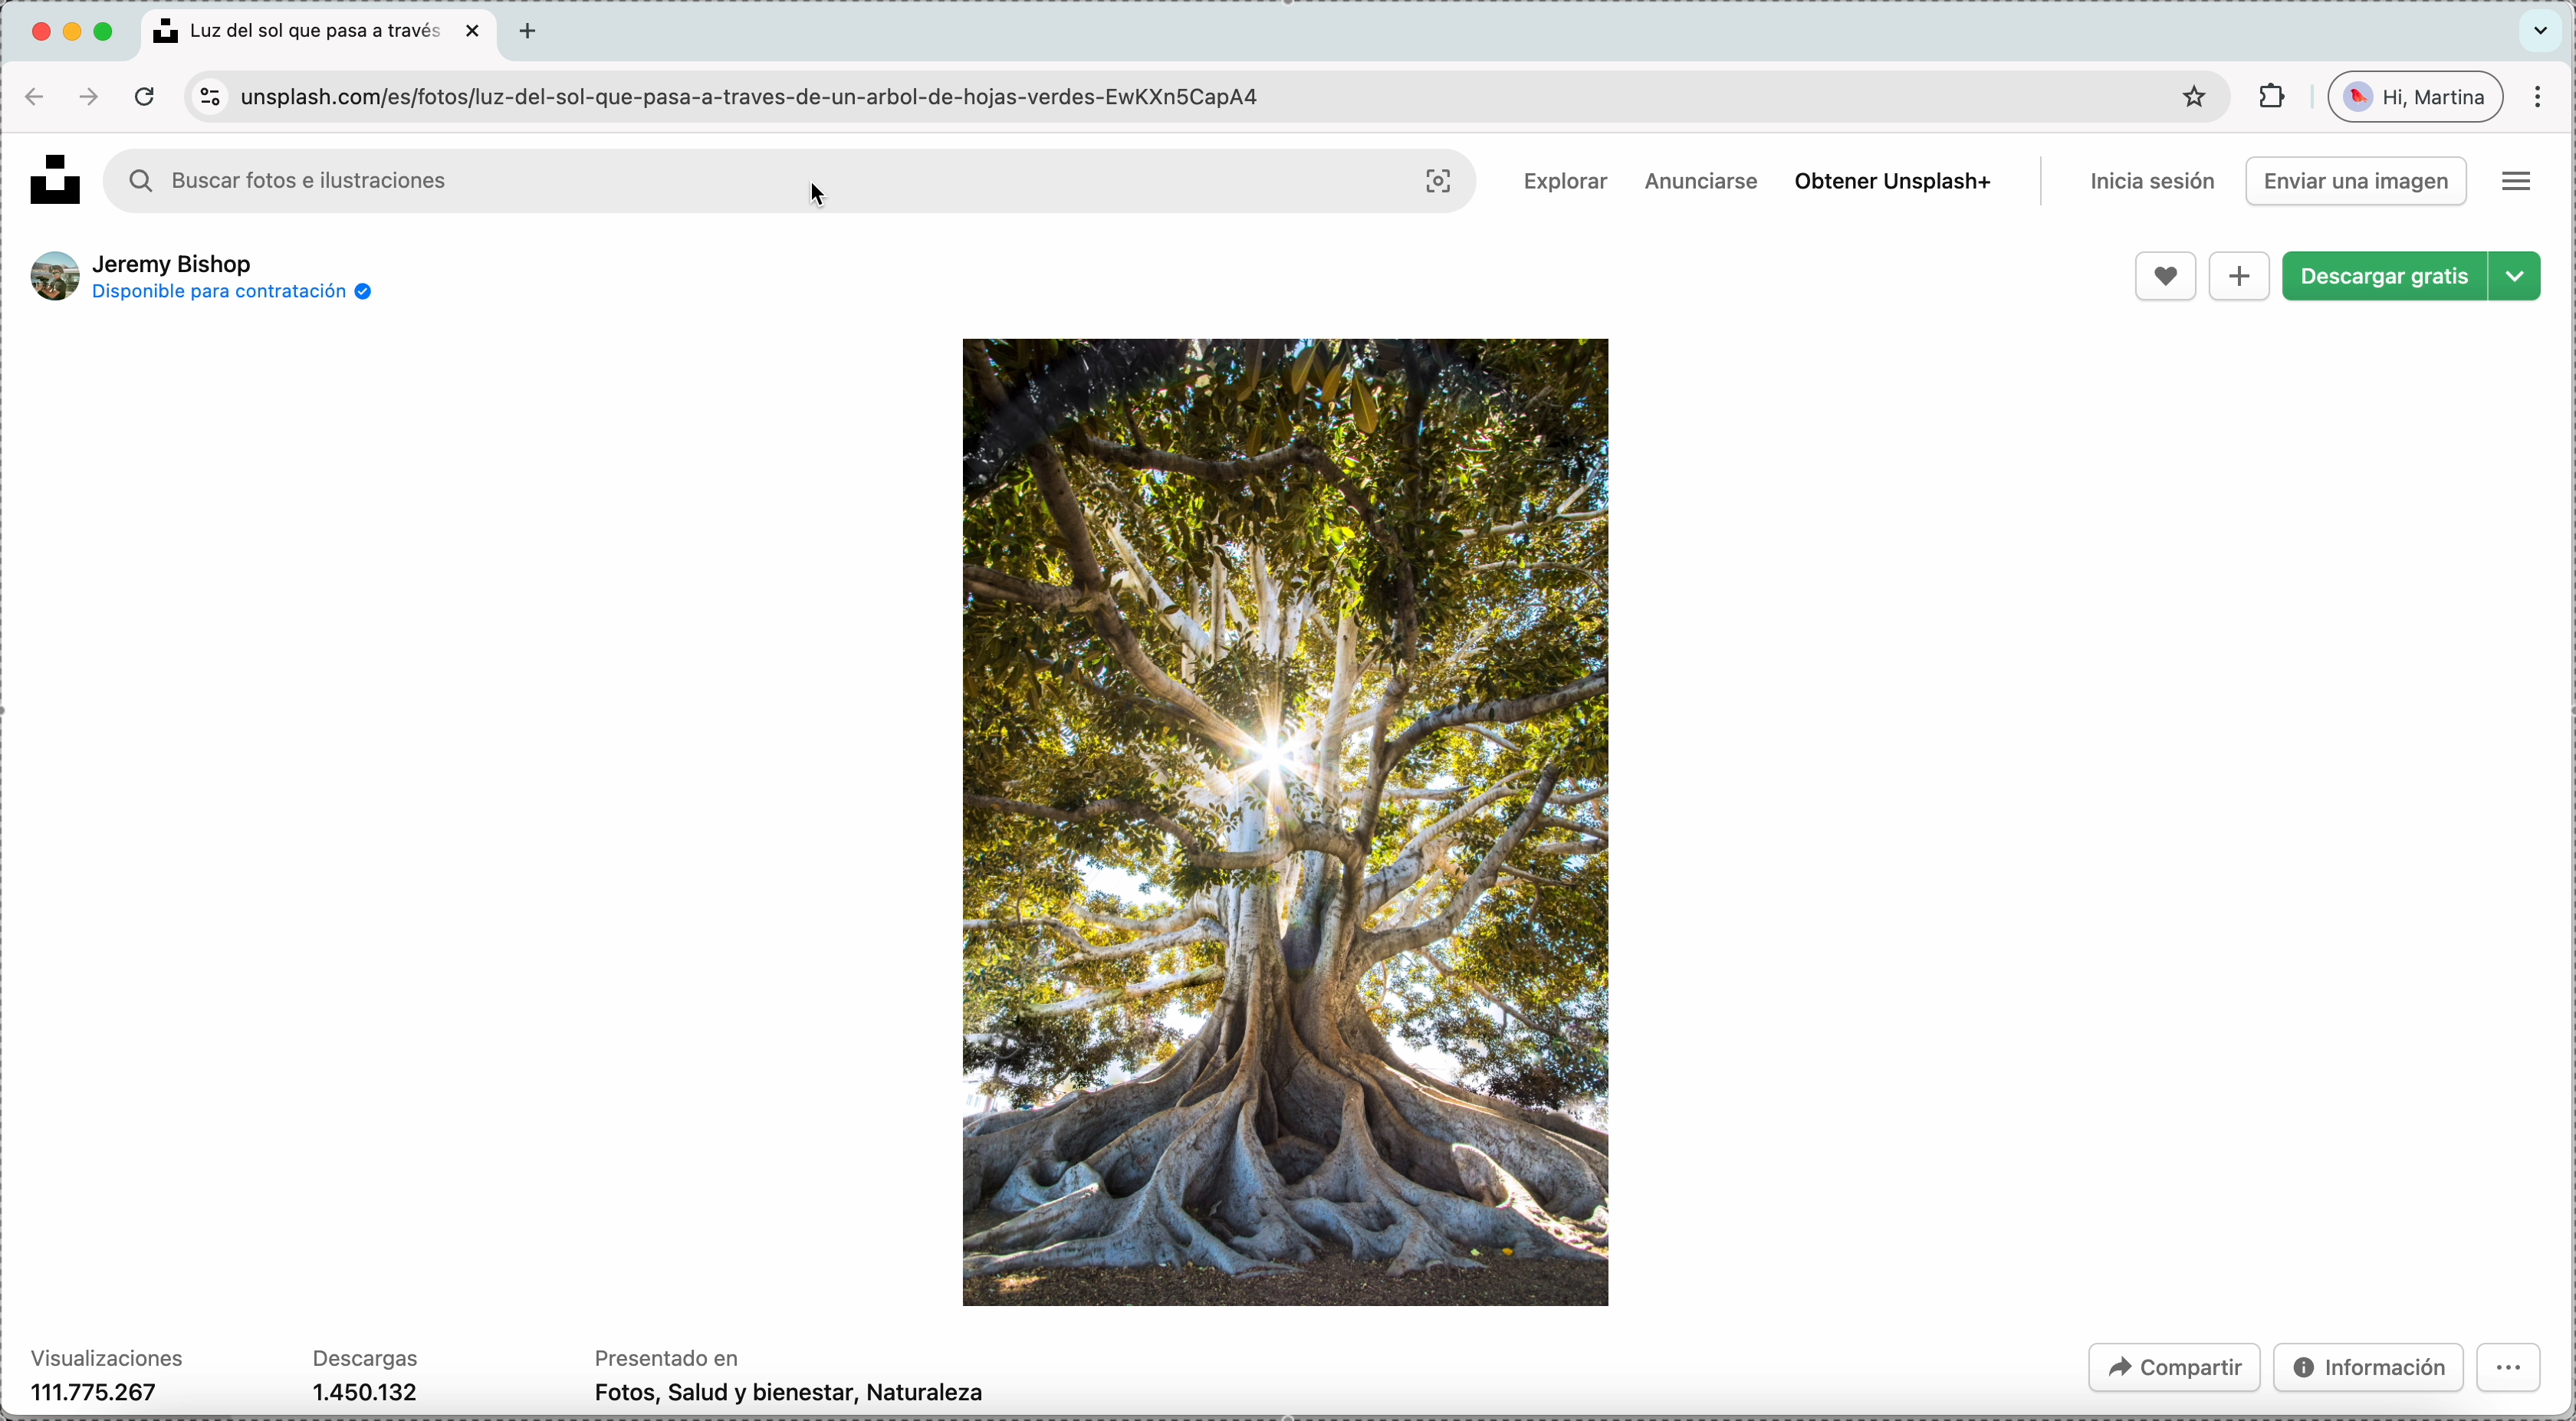 Image resolution: width=2576 pixels, height=1421 pixels. I want to click on share, so click(2171, 1366).